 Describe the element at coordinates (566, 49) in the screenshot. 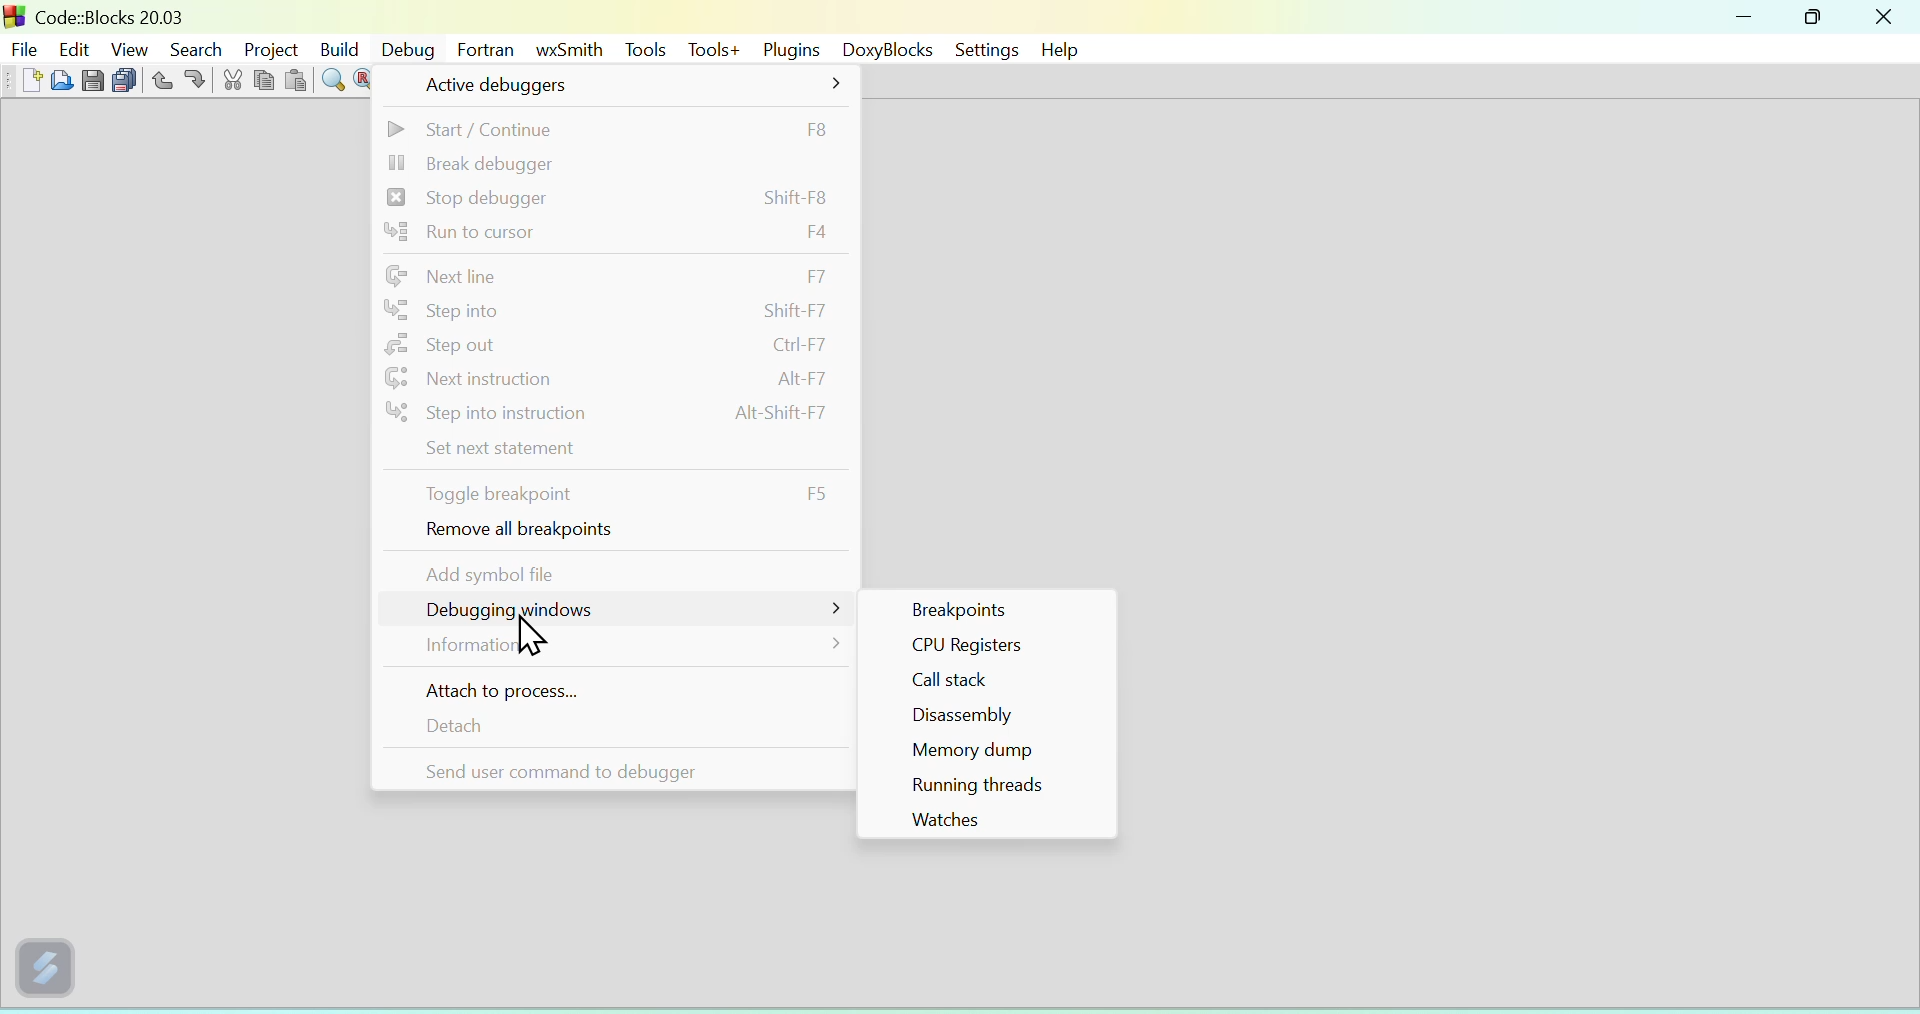

I see `wxSmith` at that location.